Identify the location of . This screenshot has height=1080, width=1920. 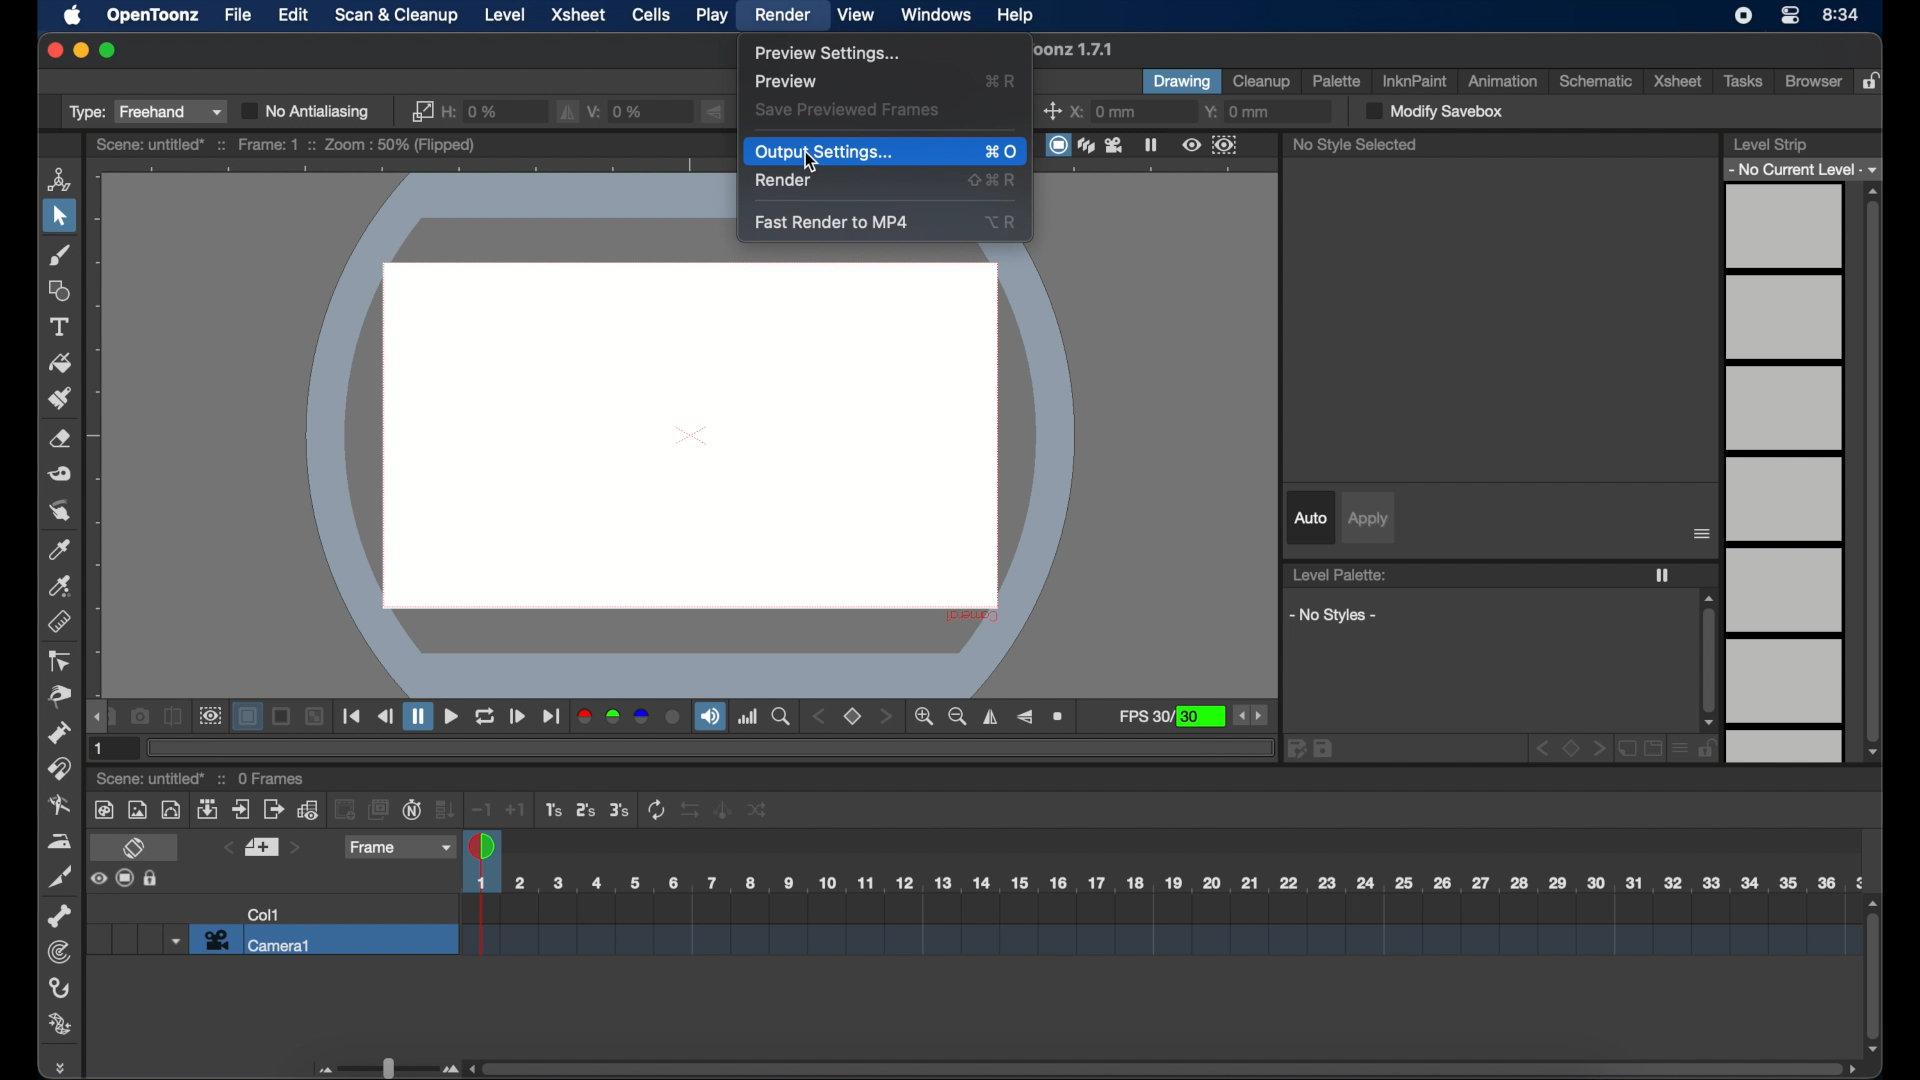
(1573, 749).